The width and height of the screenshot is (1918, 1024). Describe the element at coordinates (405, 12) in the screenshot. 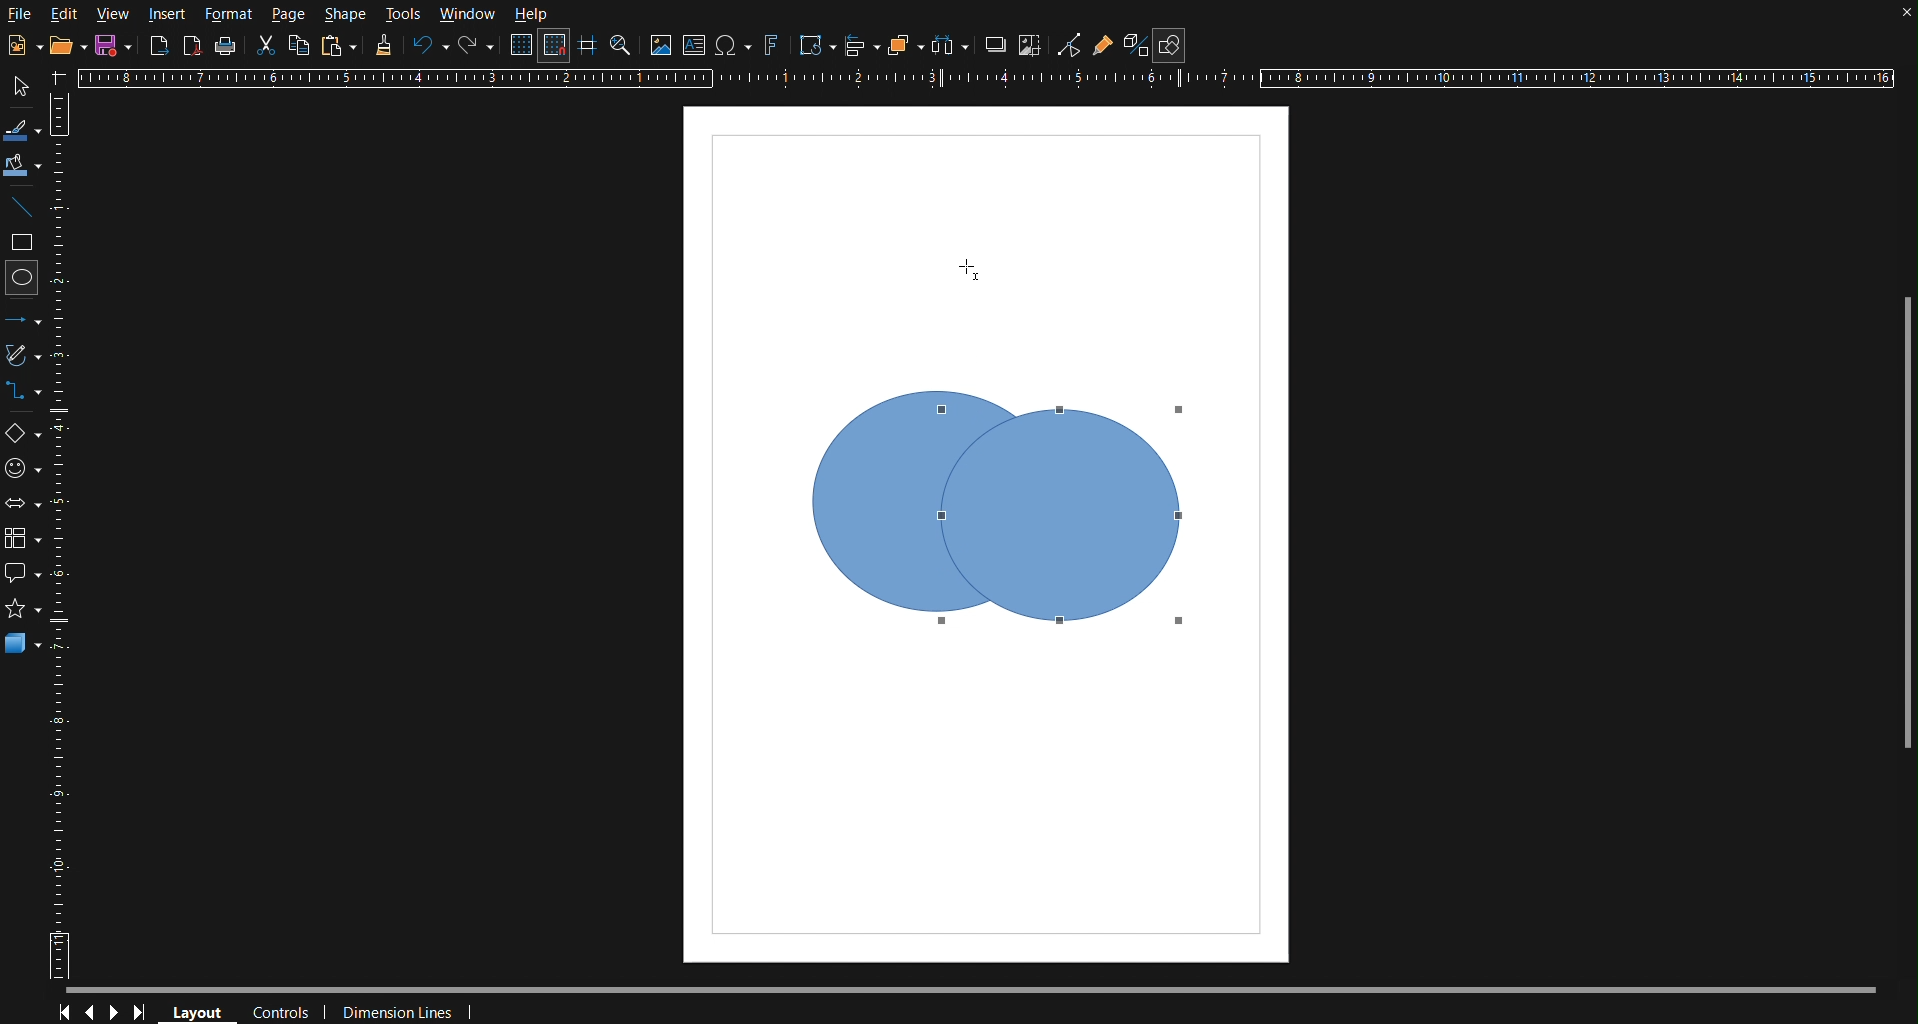

I see `Tools` at that location.